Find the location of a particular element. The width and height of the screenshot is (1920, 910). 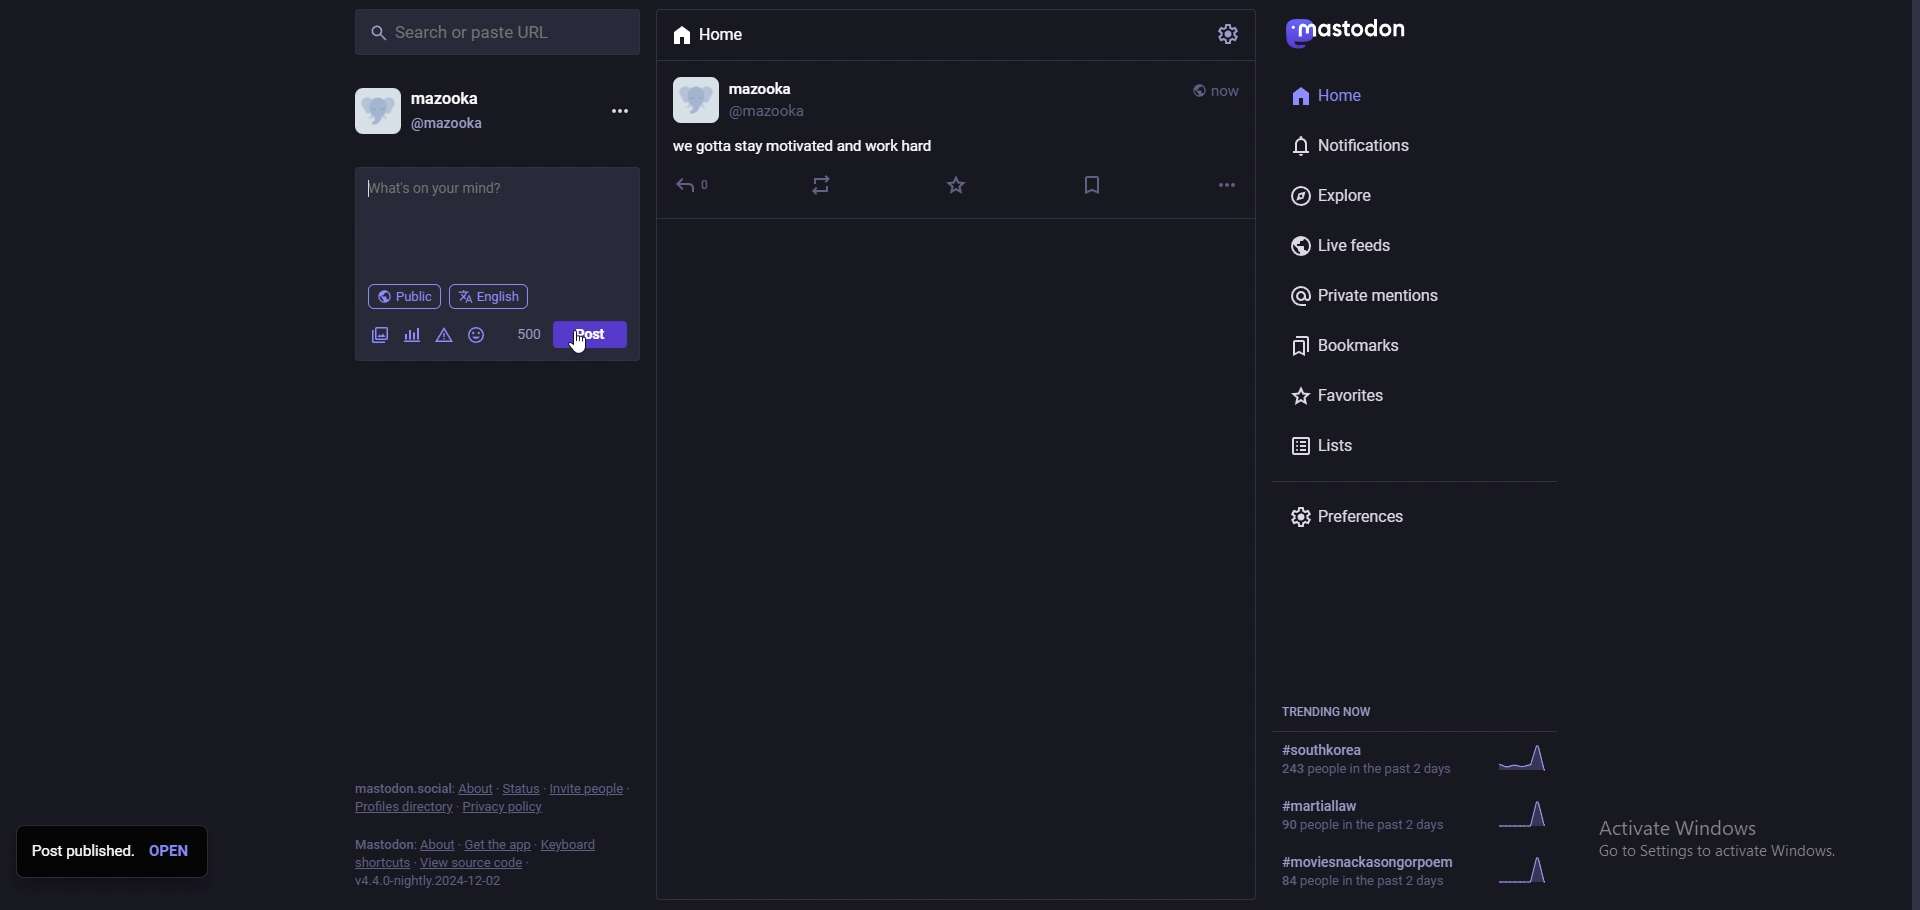

mastodon is located at coordinates (384, 844).